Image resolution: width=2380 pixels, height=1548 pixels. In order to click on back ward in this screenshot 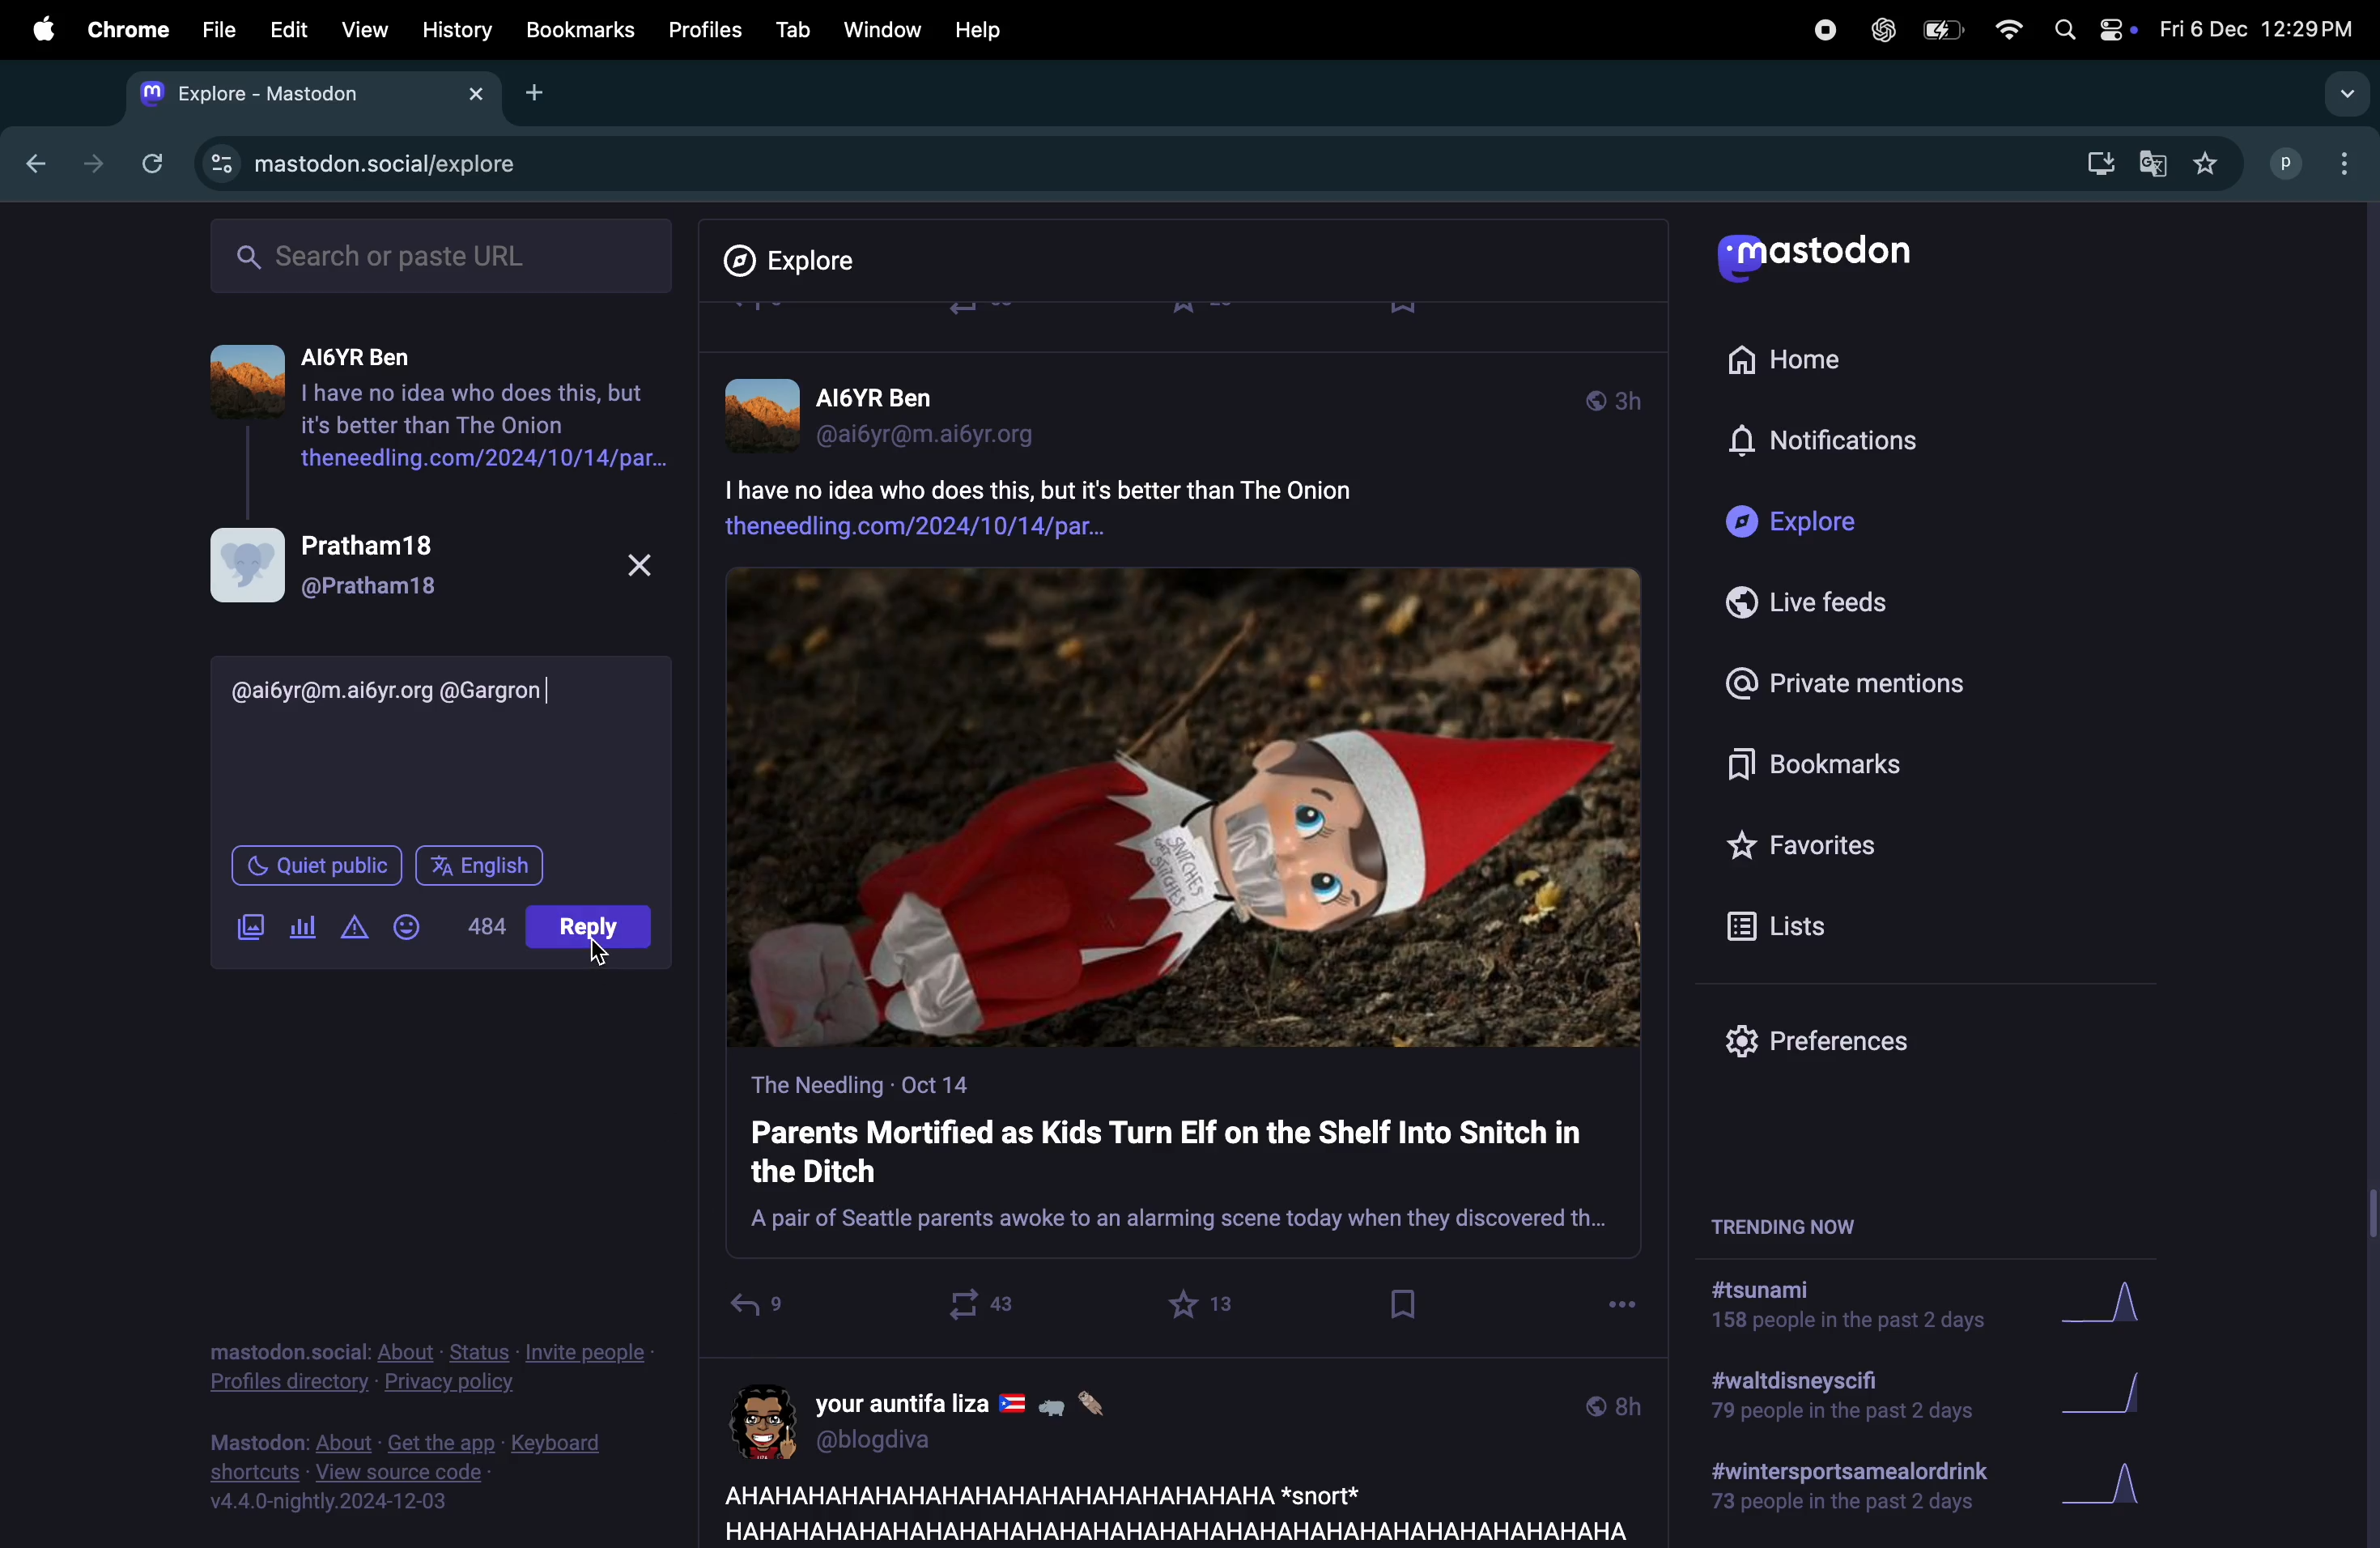, I will do `click(29, 160)`.